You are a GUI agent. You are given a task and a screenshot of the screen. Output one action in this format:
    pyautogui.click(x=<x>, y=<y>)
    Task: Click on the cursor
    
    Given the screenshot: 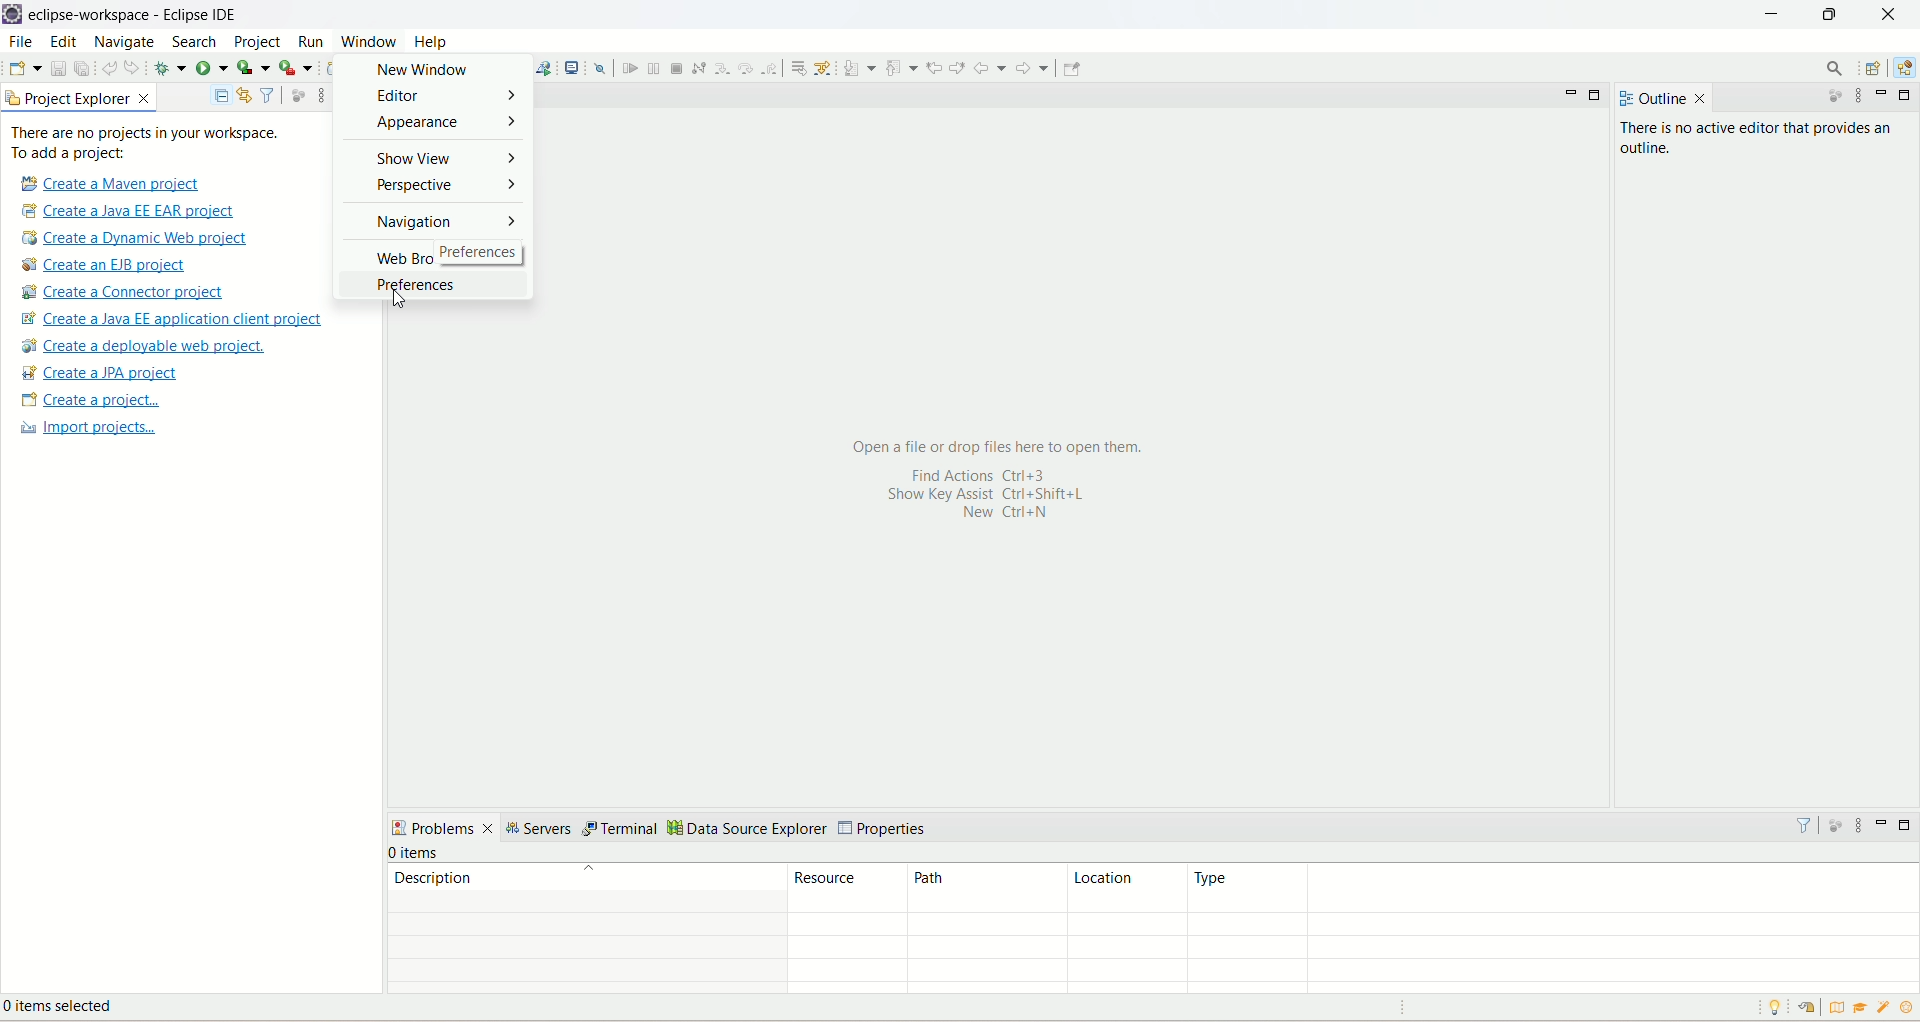 What is the action you would take?
    pyautogui.click(x=392, y=304)
    